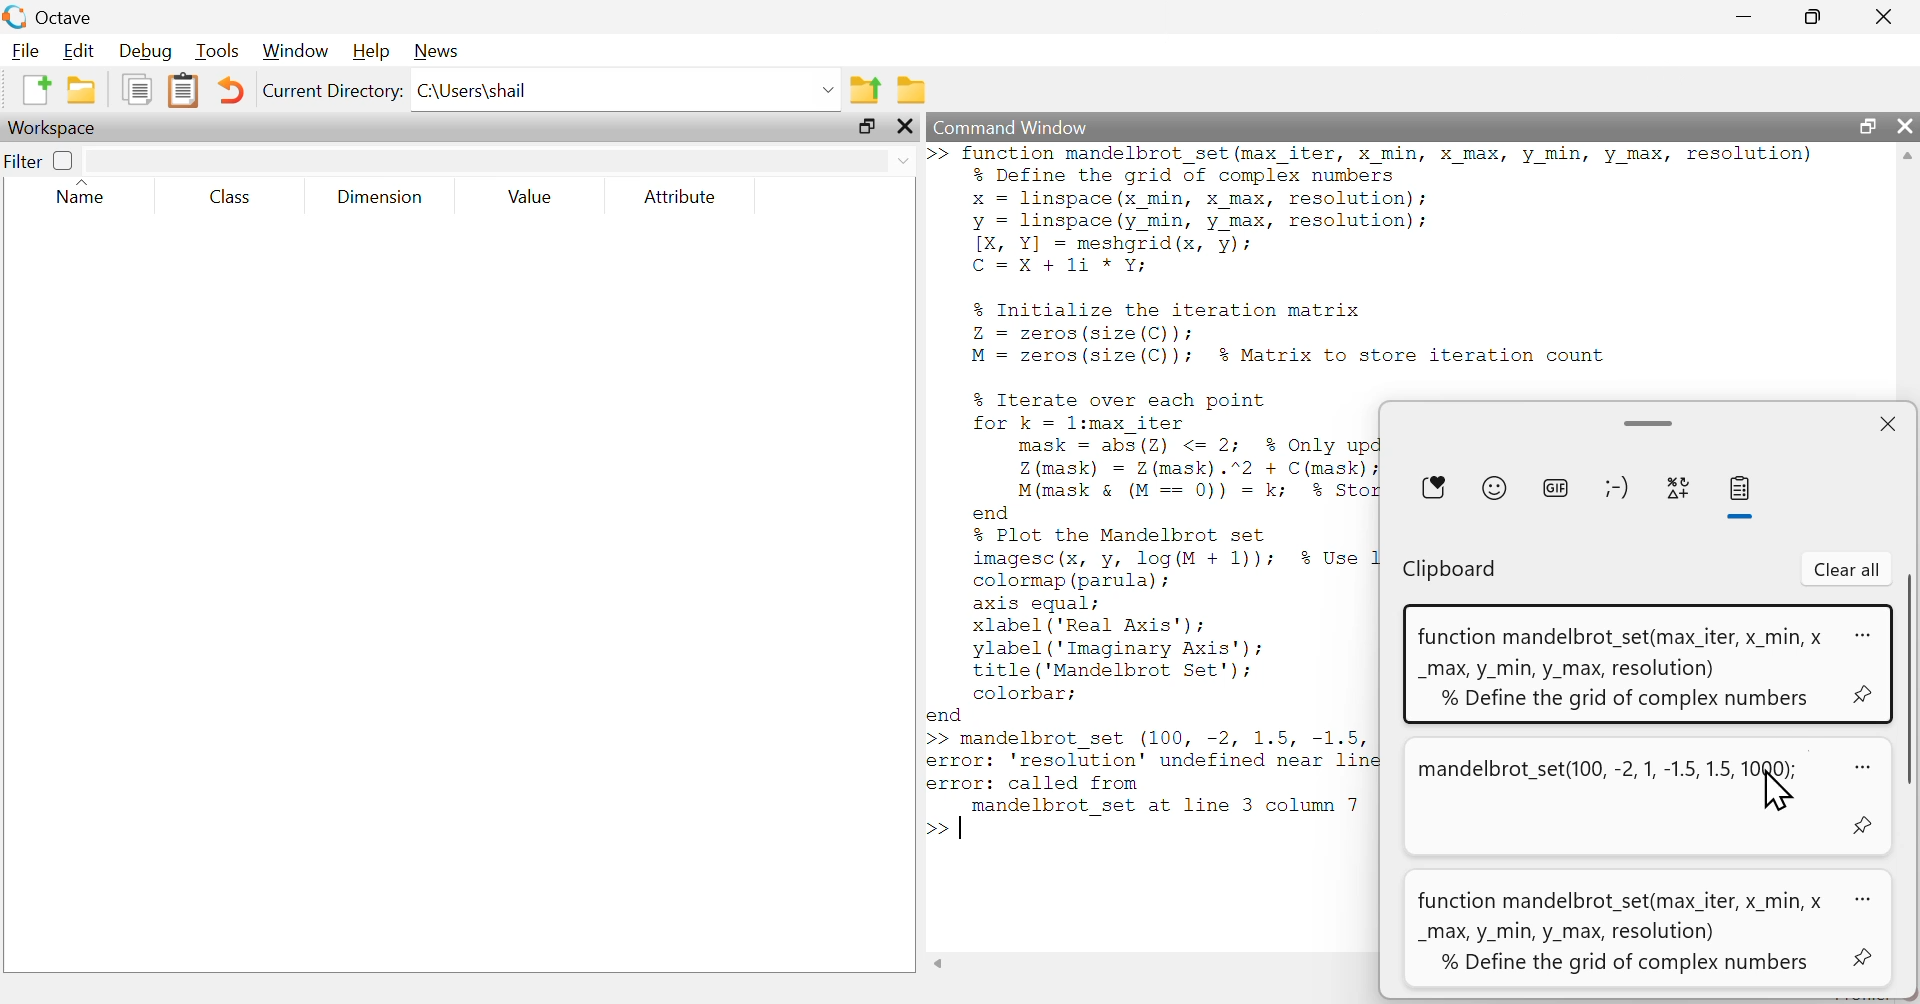 This screenshot has height=1004, width=1920. What do you see at coordinates (59, 128) in the screenshot?
I see `Workspace` at bounding box center [59, 128].